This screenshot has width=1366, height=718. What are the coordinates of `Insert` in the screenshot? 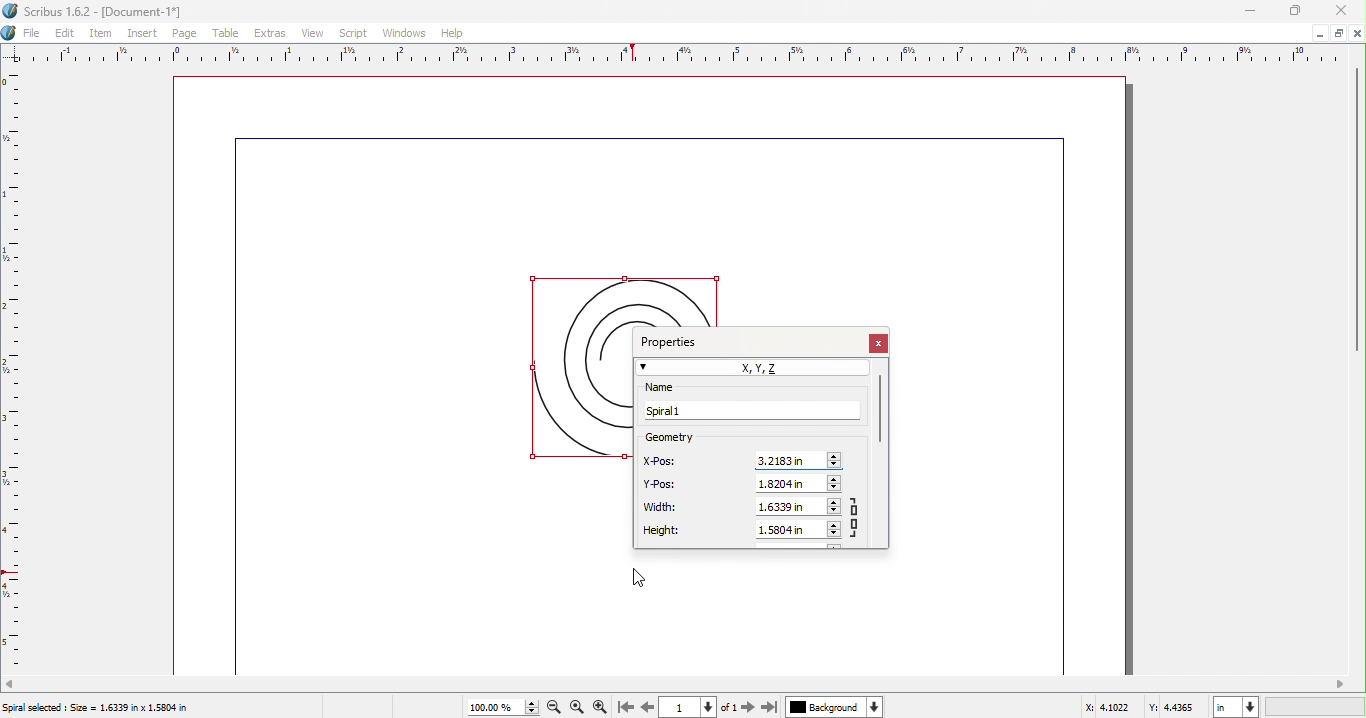 It's located at (146, 34).